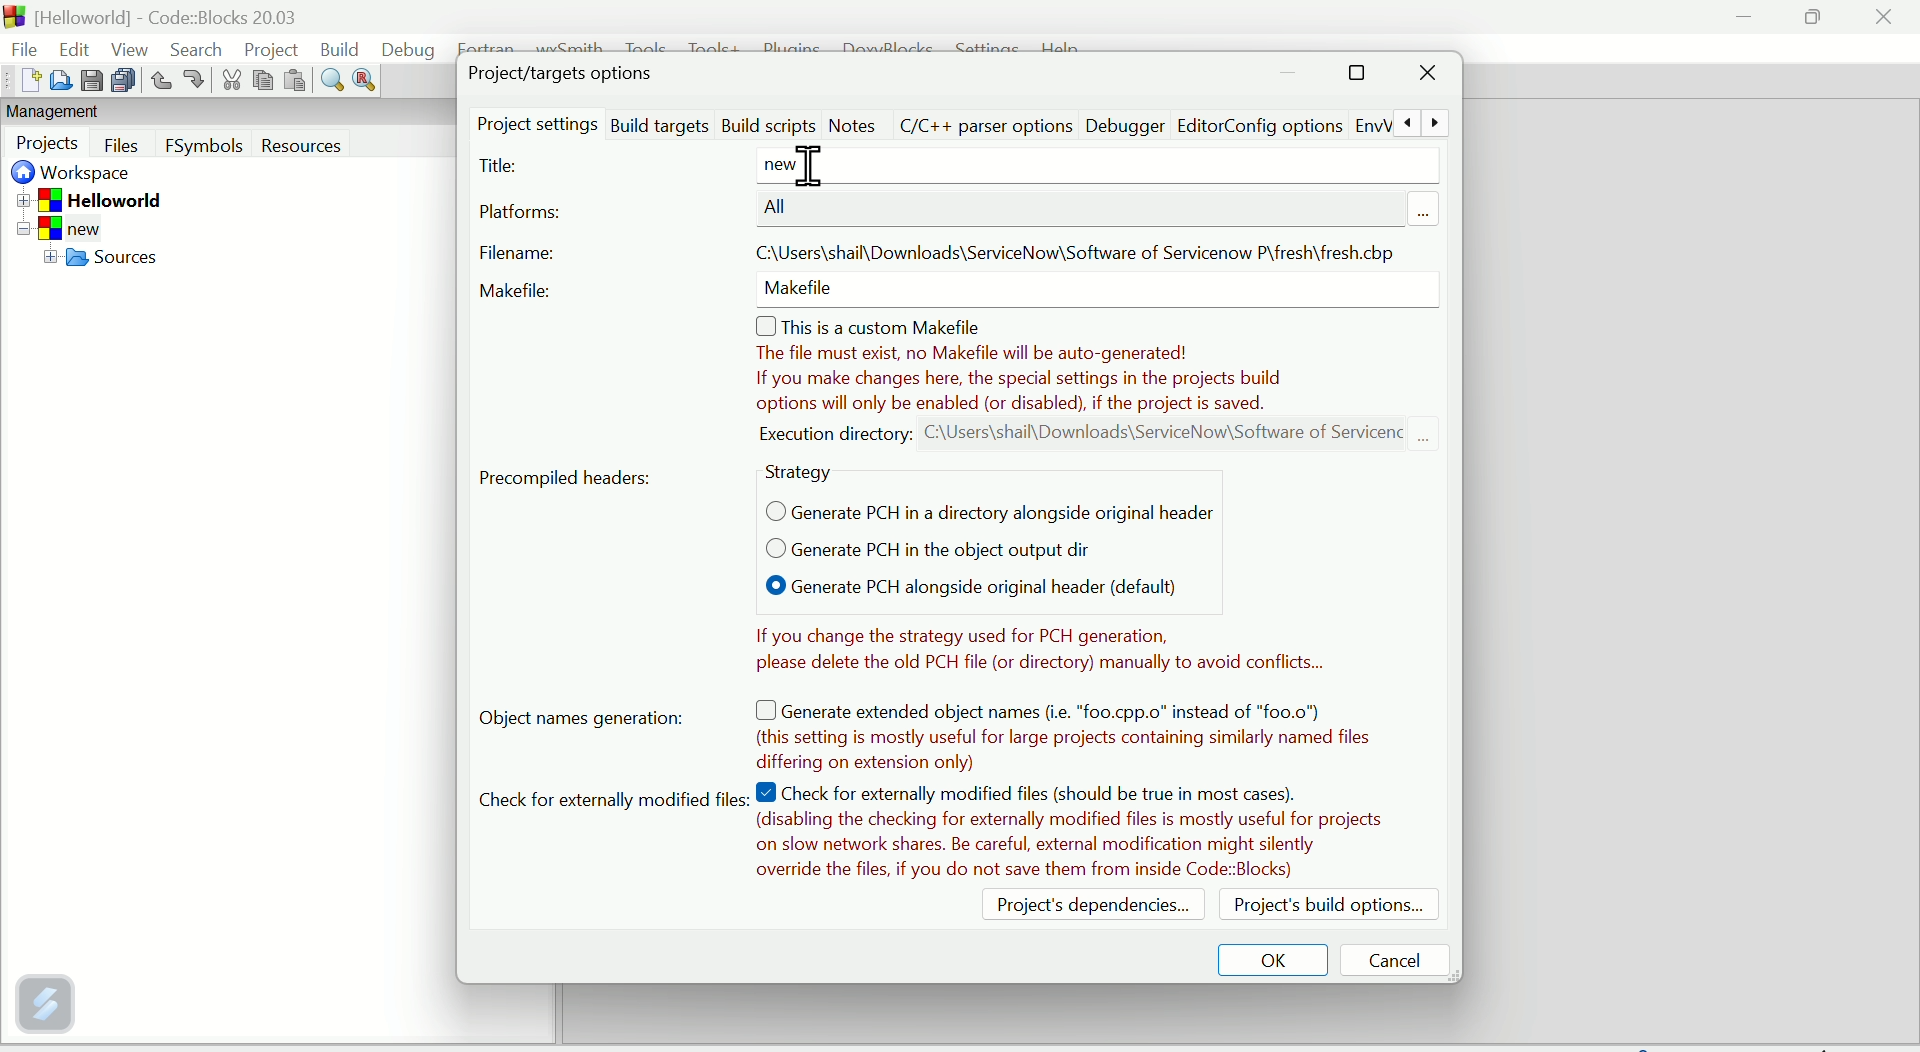 The image size is (1920, 1052). I want to click on Platforms, so click(522, 215).